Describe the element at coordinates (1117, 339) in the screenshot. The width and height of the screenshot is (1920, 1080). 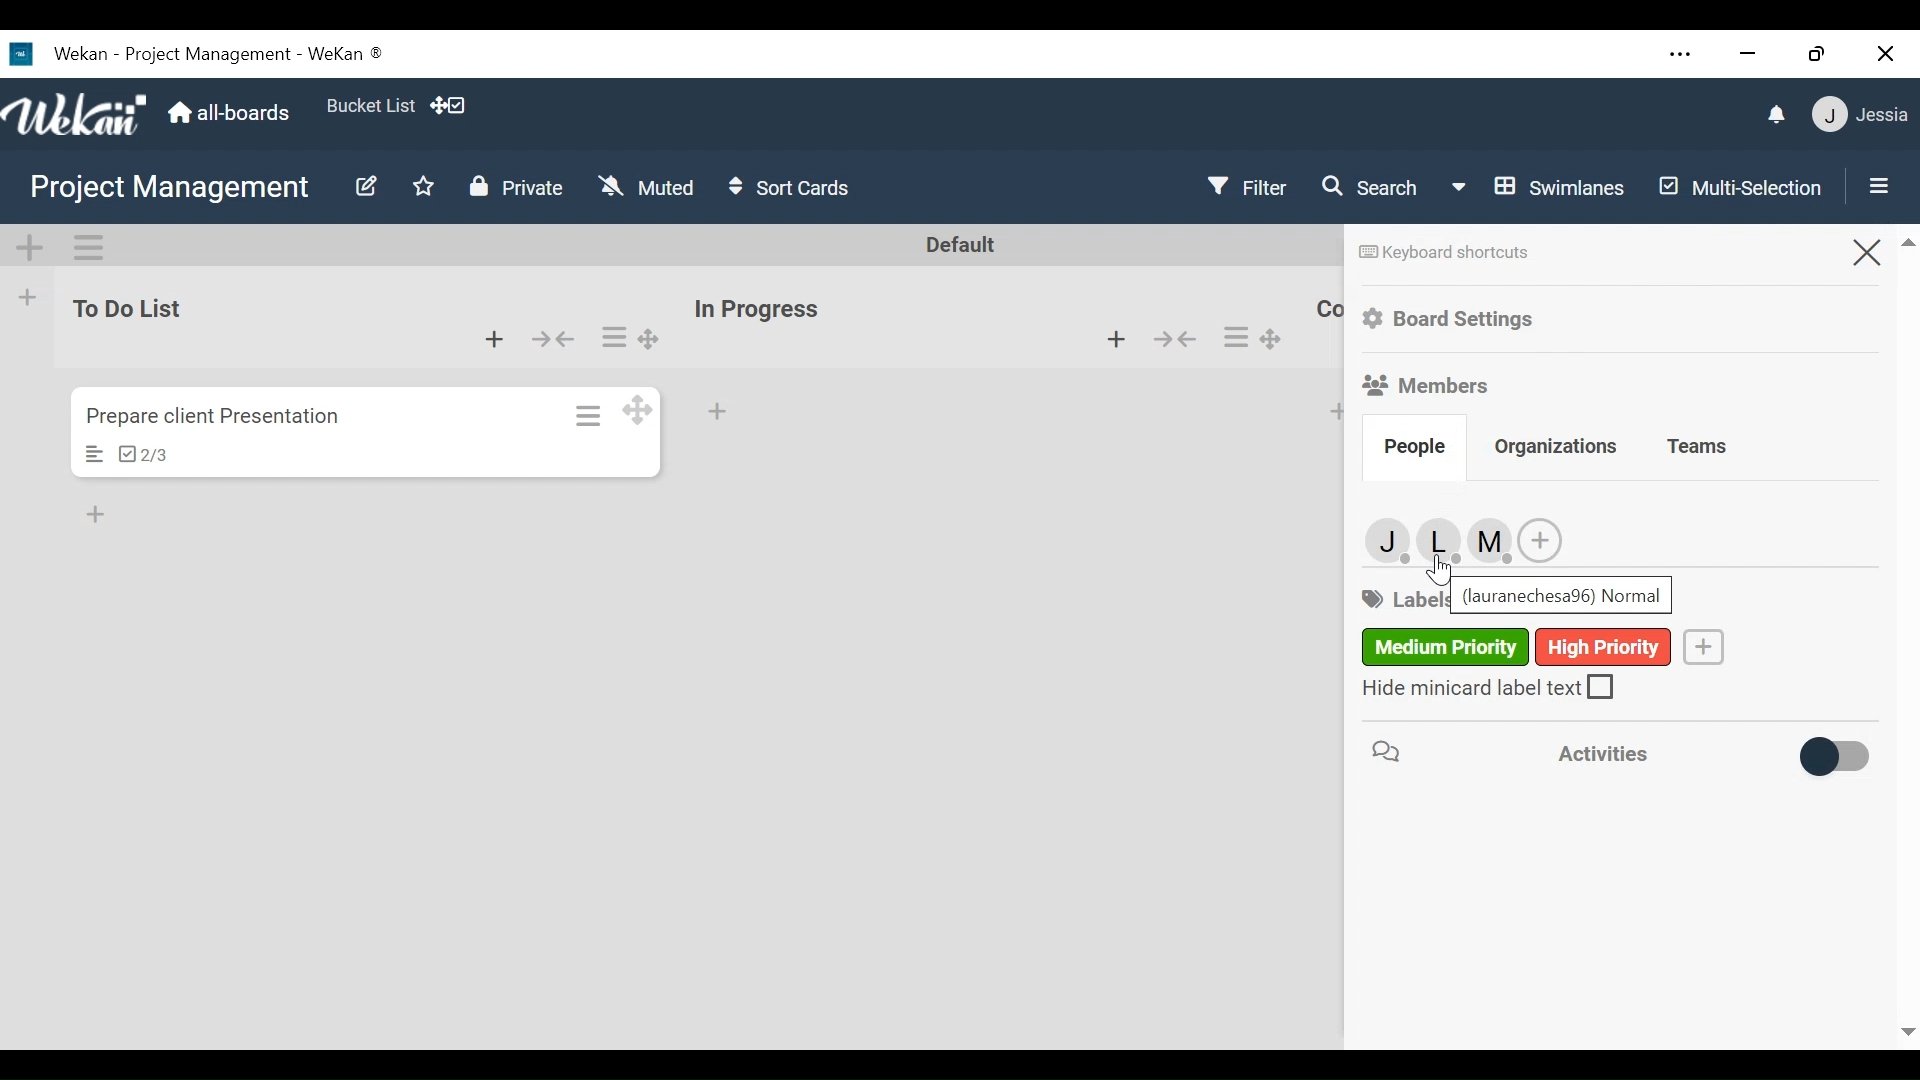
I see `Add card to the bottom of the list` at that location.